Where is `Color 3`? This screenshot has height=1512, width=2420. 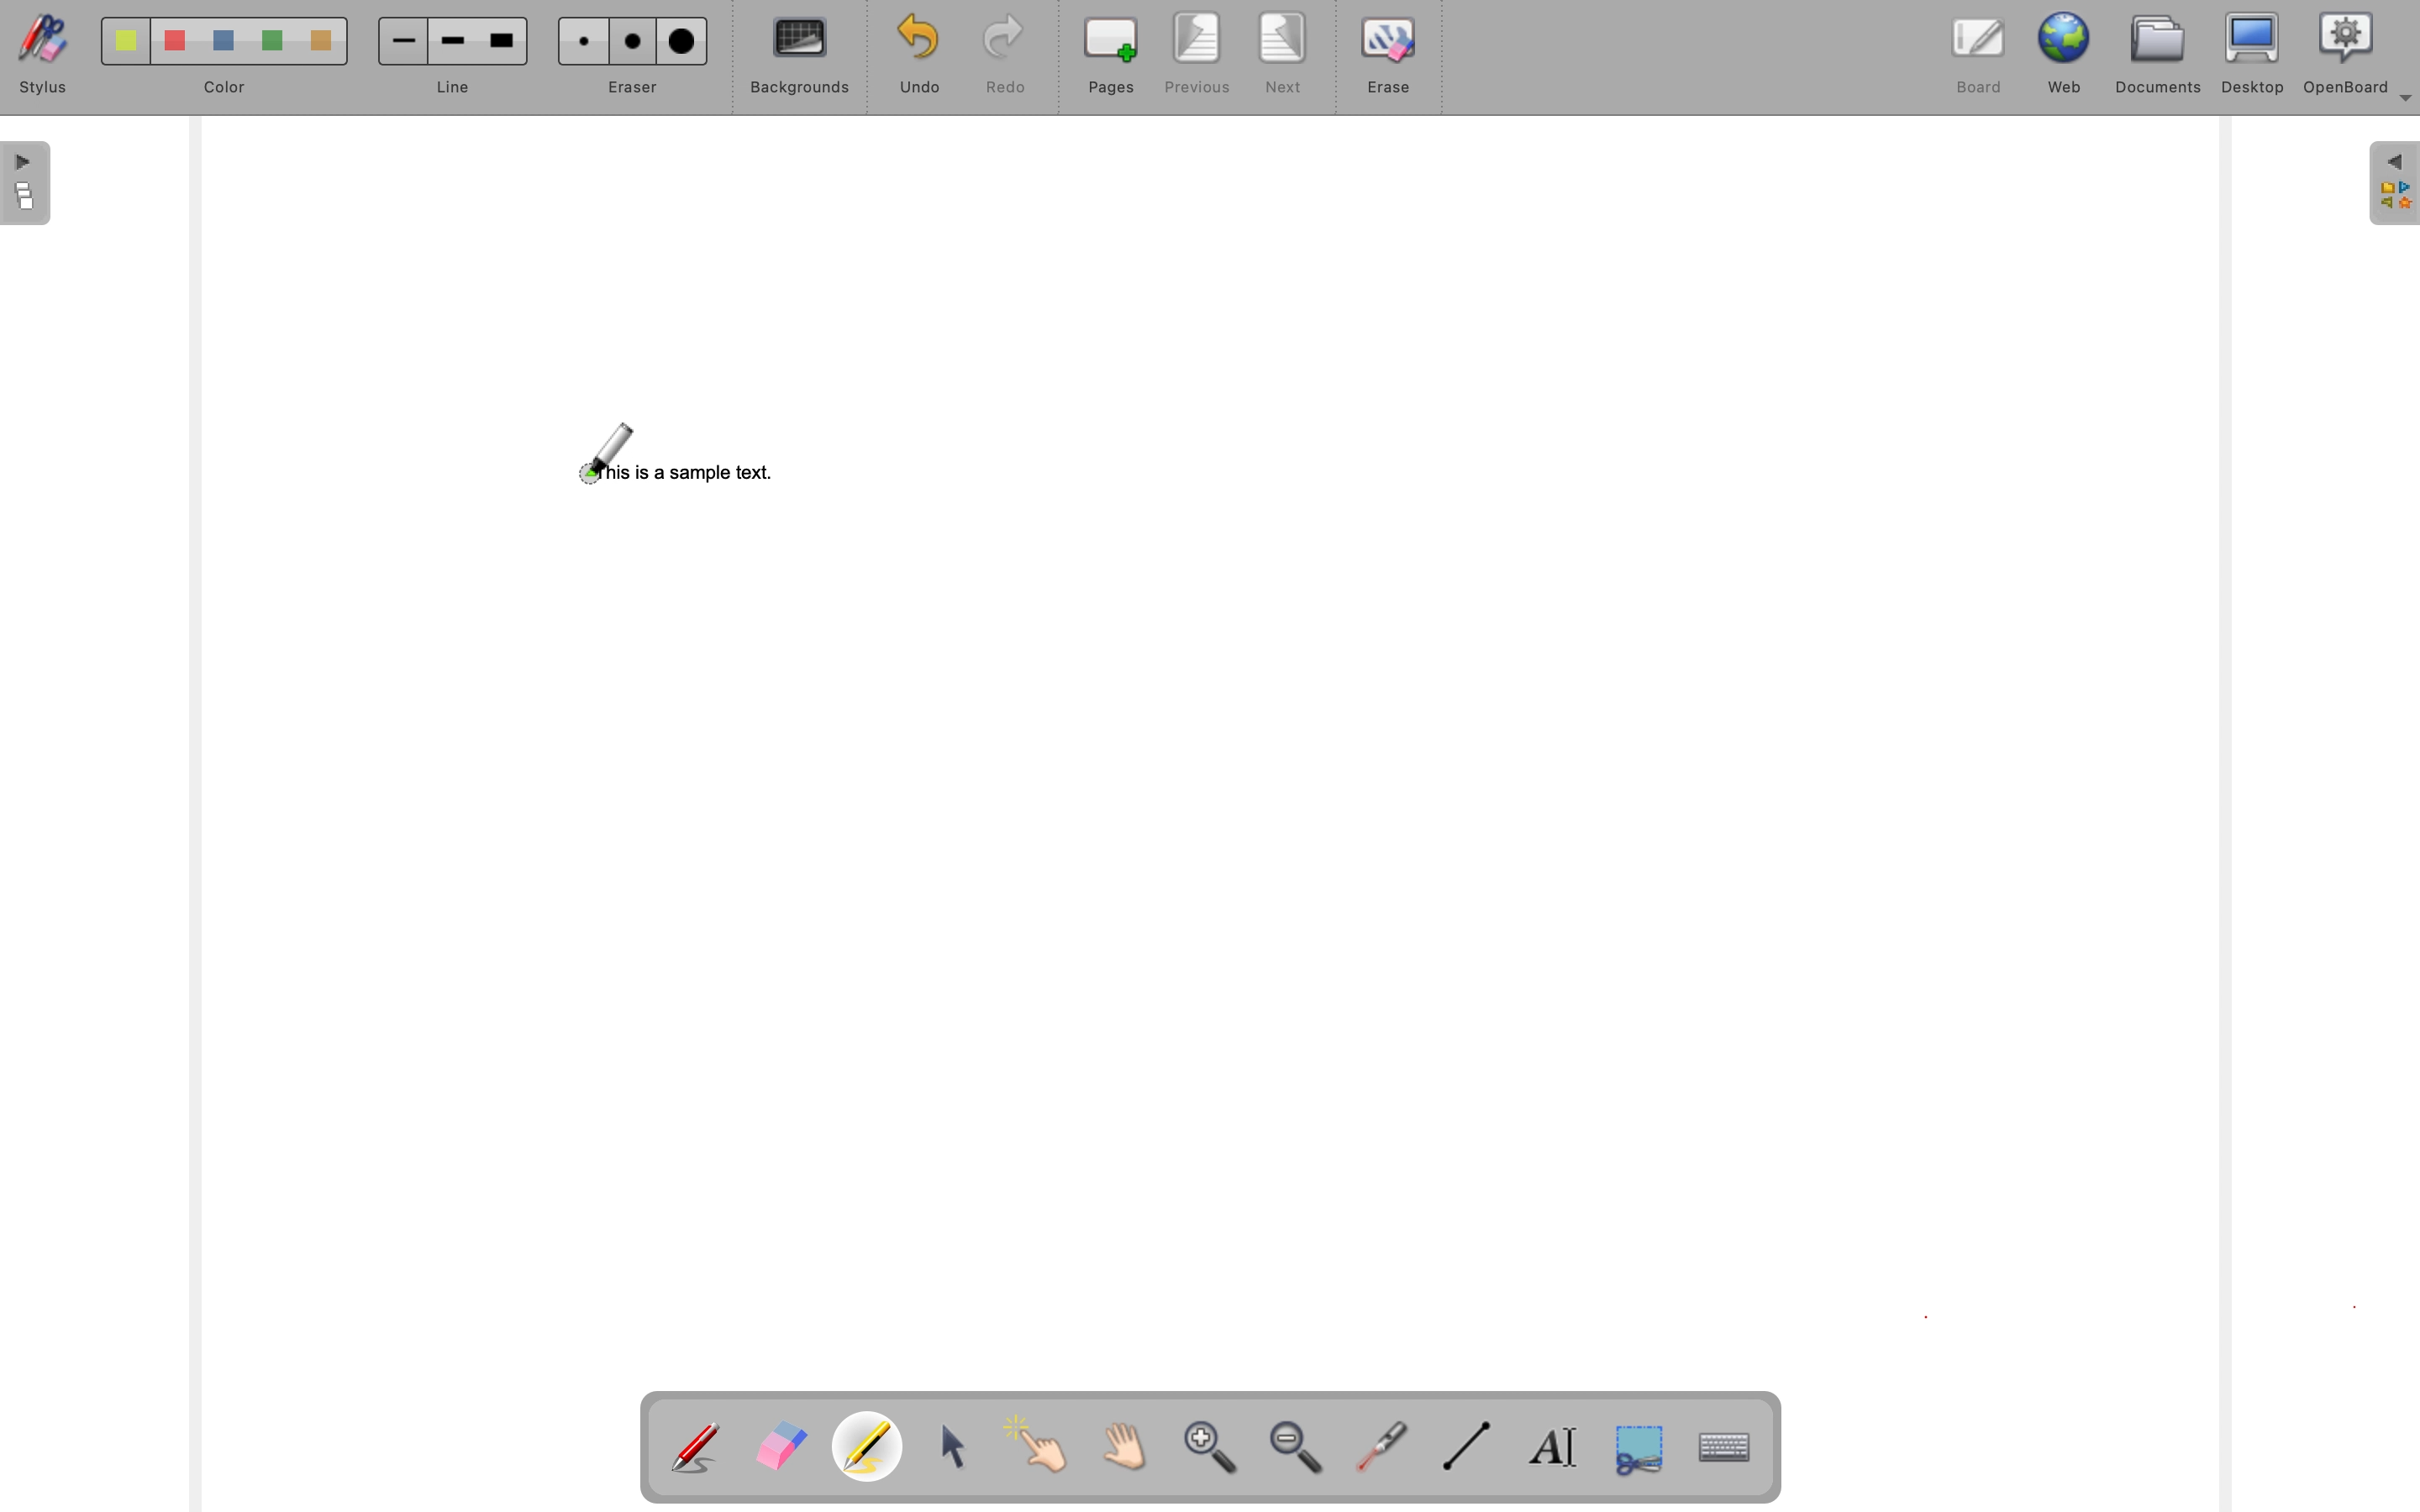 Color 3 is located at coordinates (225, 41).